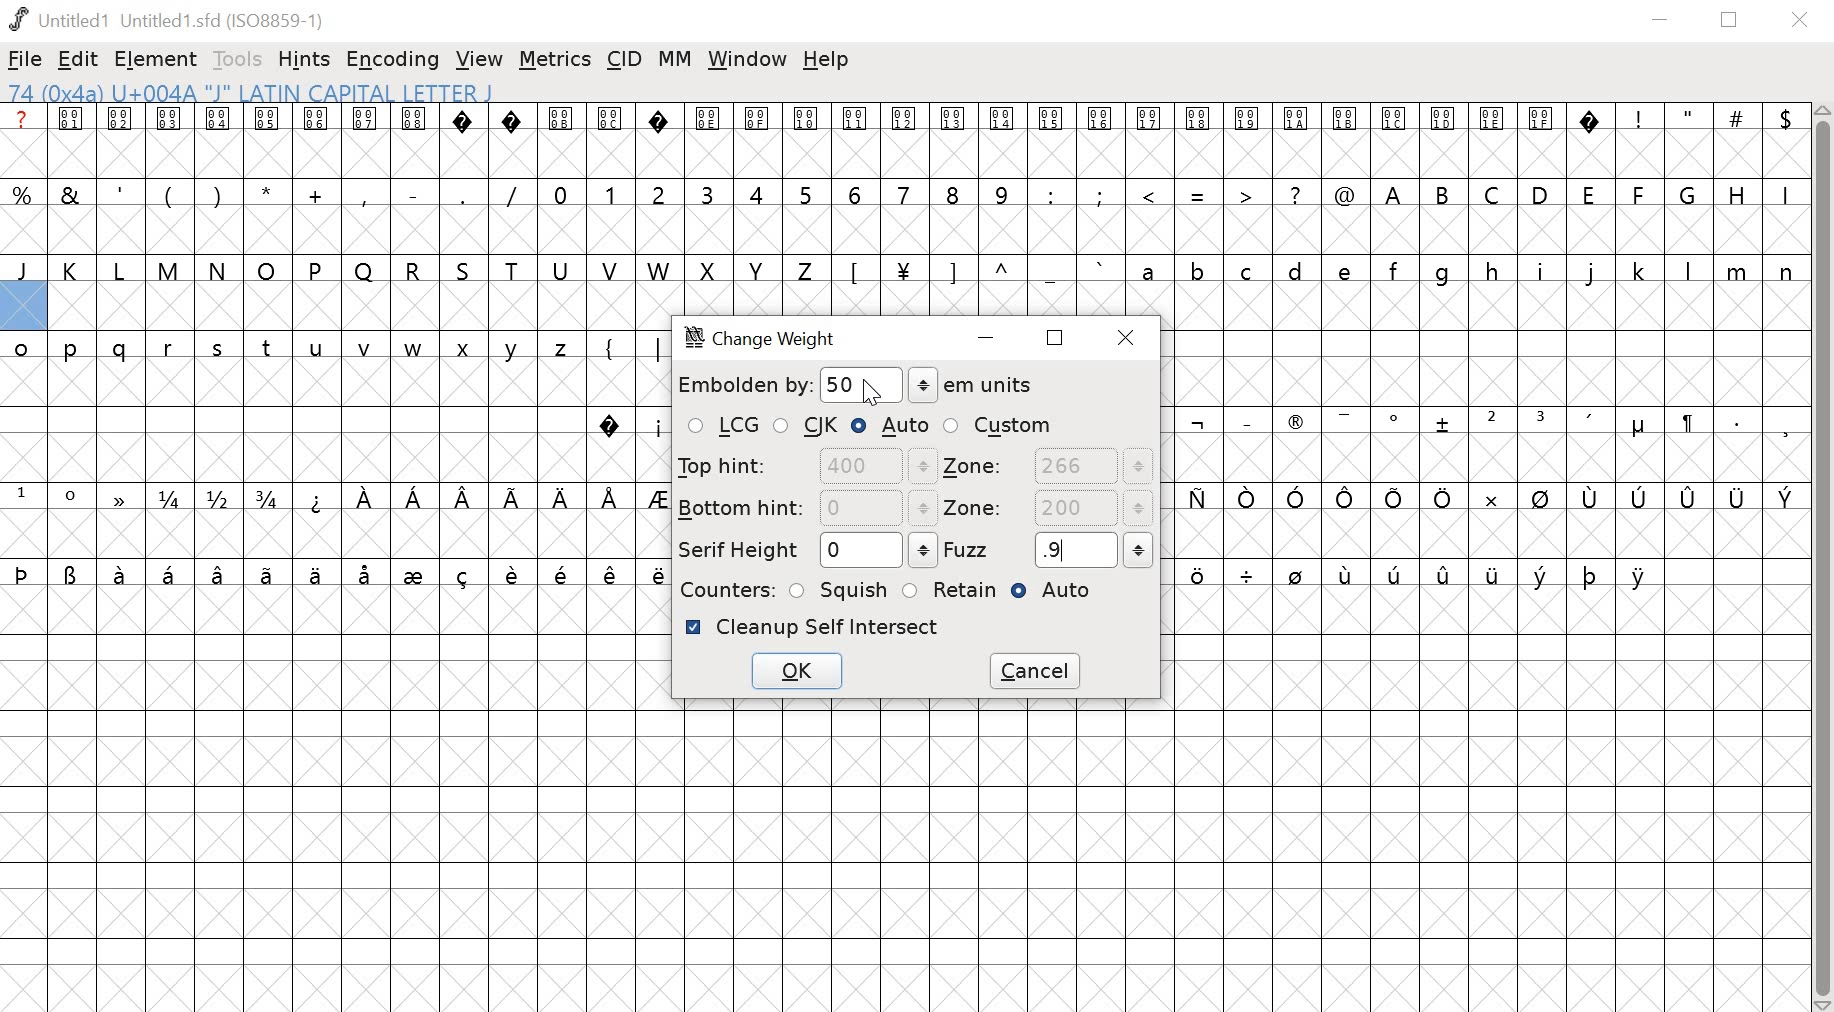 The width and height of the screenshot is (1834, 1012). I want to click on symbols, so click(976, 270).